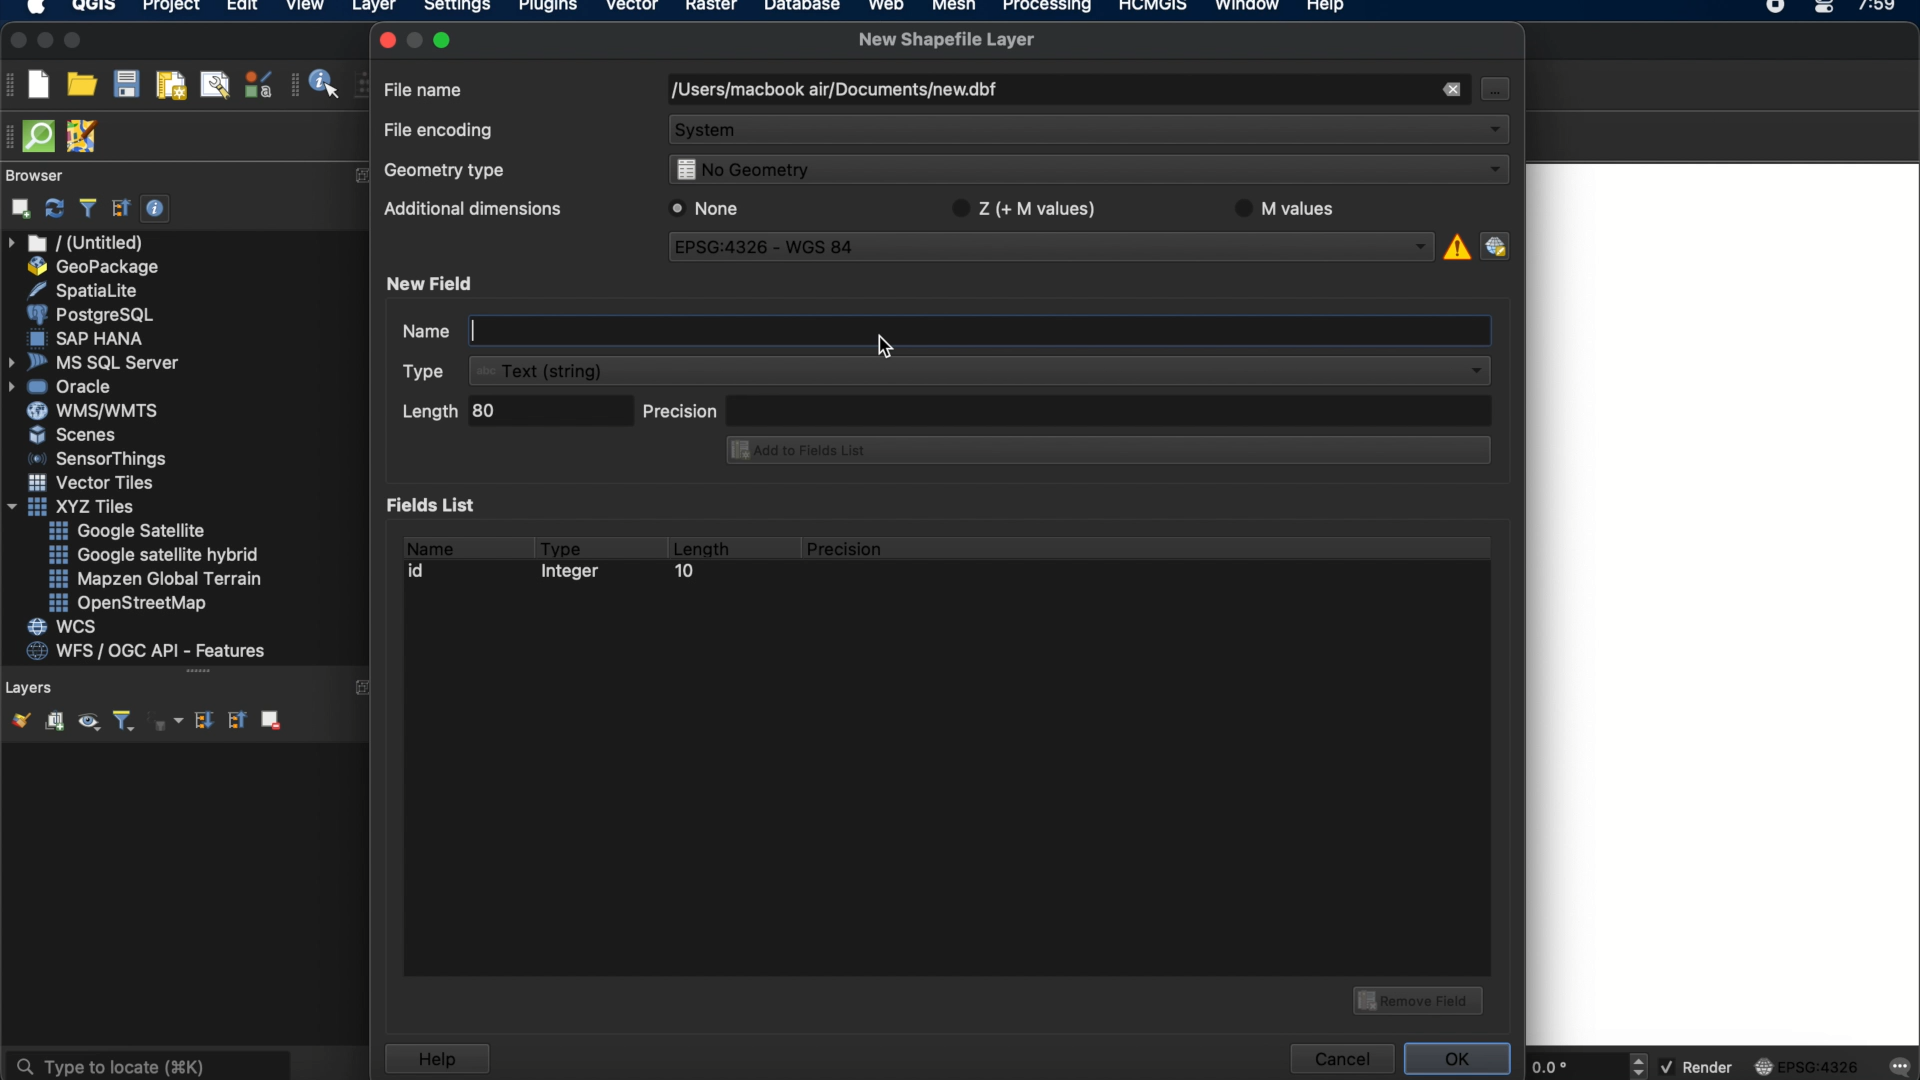  Describe the element at coordinates (169, 87) in the screenshot. I see `new paint layout` at that location.